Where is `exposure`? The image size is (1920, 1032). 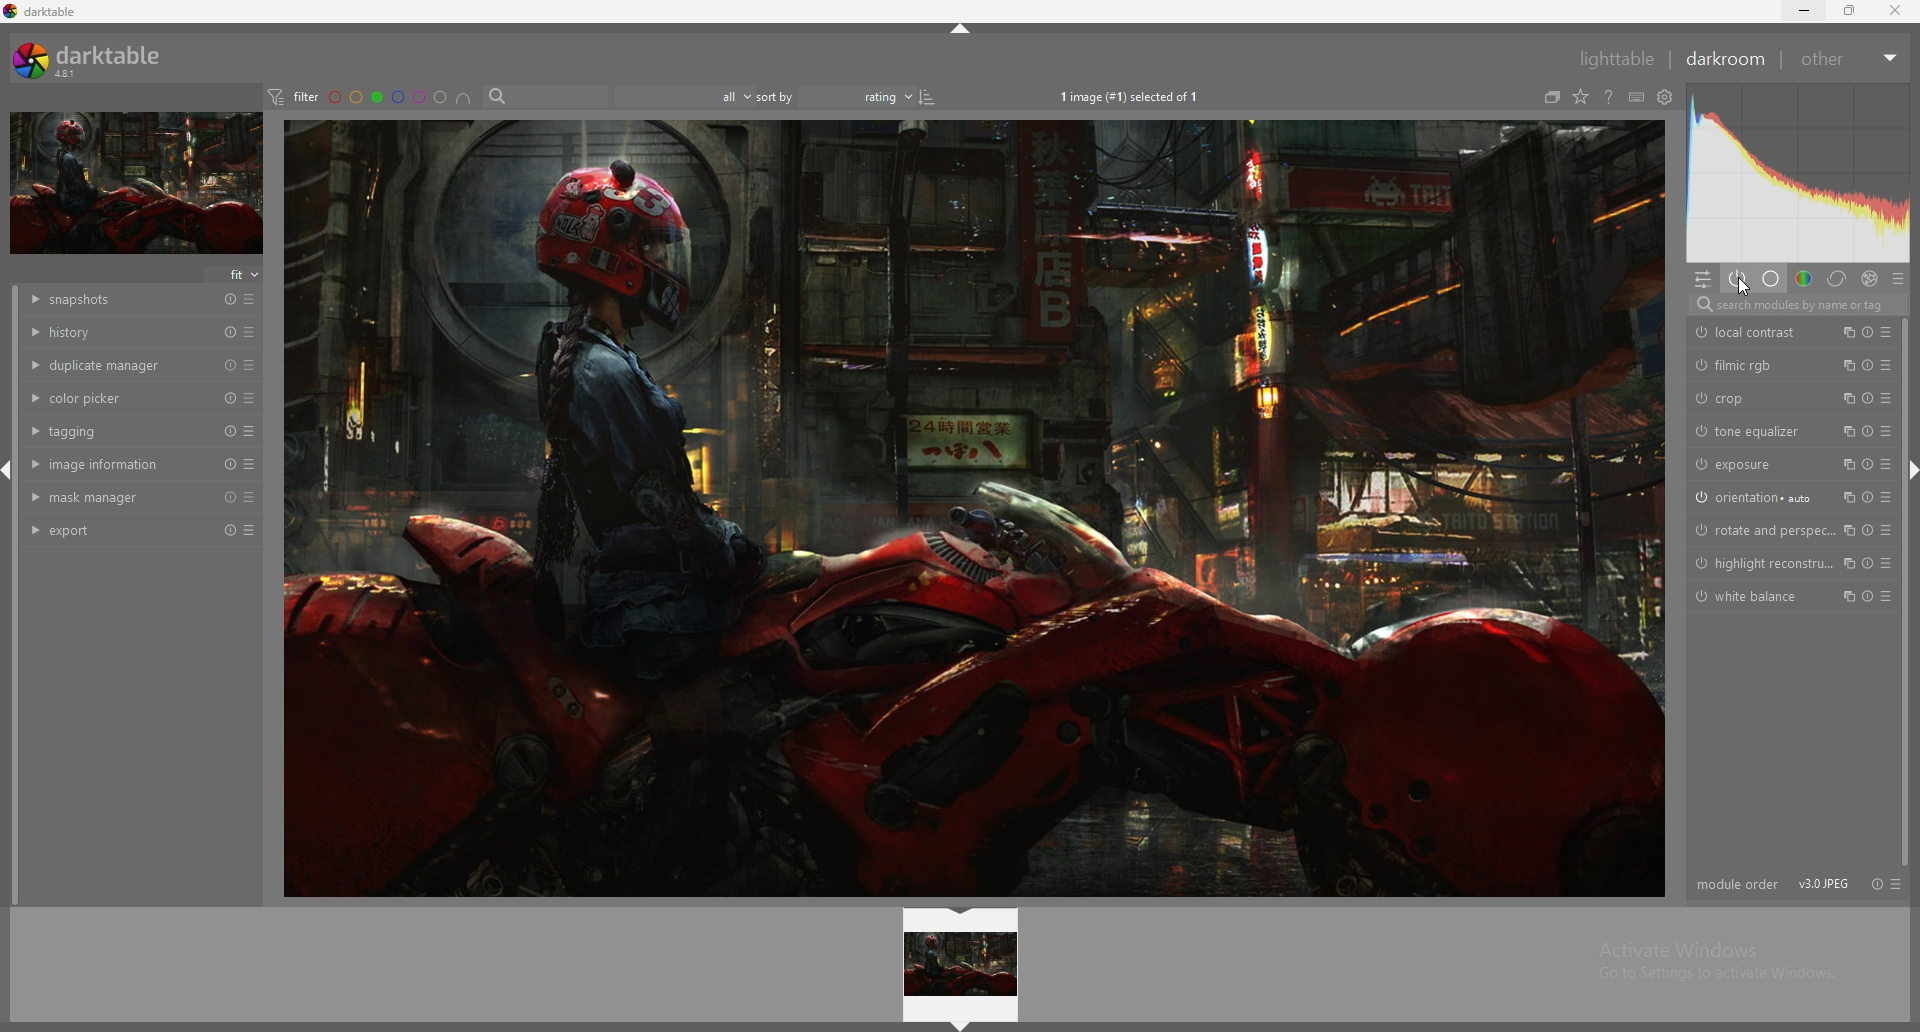
exposure is located at coordinates (1755, 465).